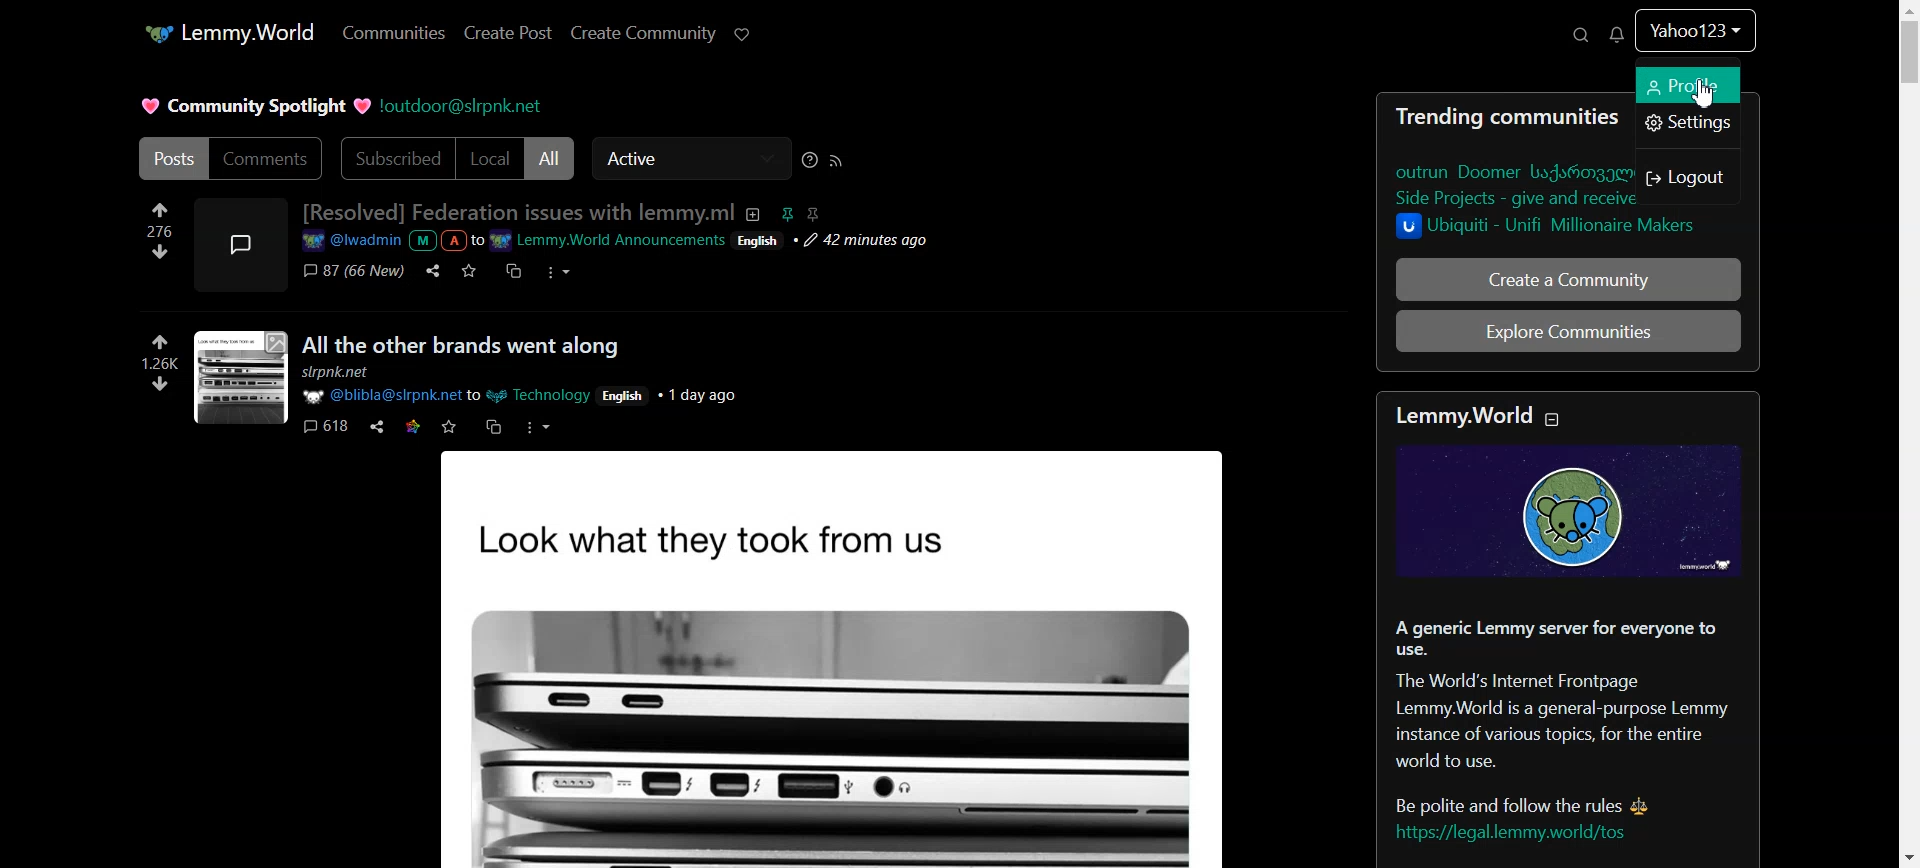  What do you see at coordinates (449, 427) in the screenshot?
I see `w` at bounding box center [449, 427].